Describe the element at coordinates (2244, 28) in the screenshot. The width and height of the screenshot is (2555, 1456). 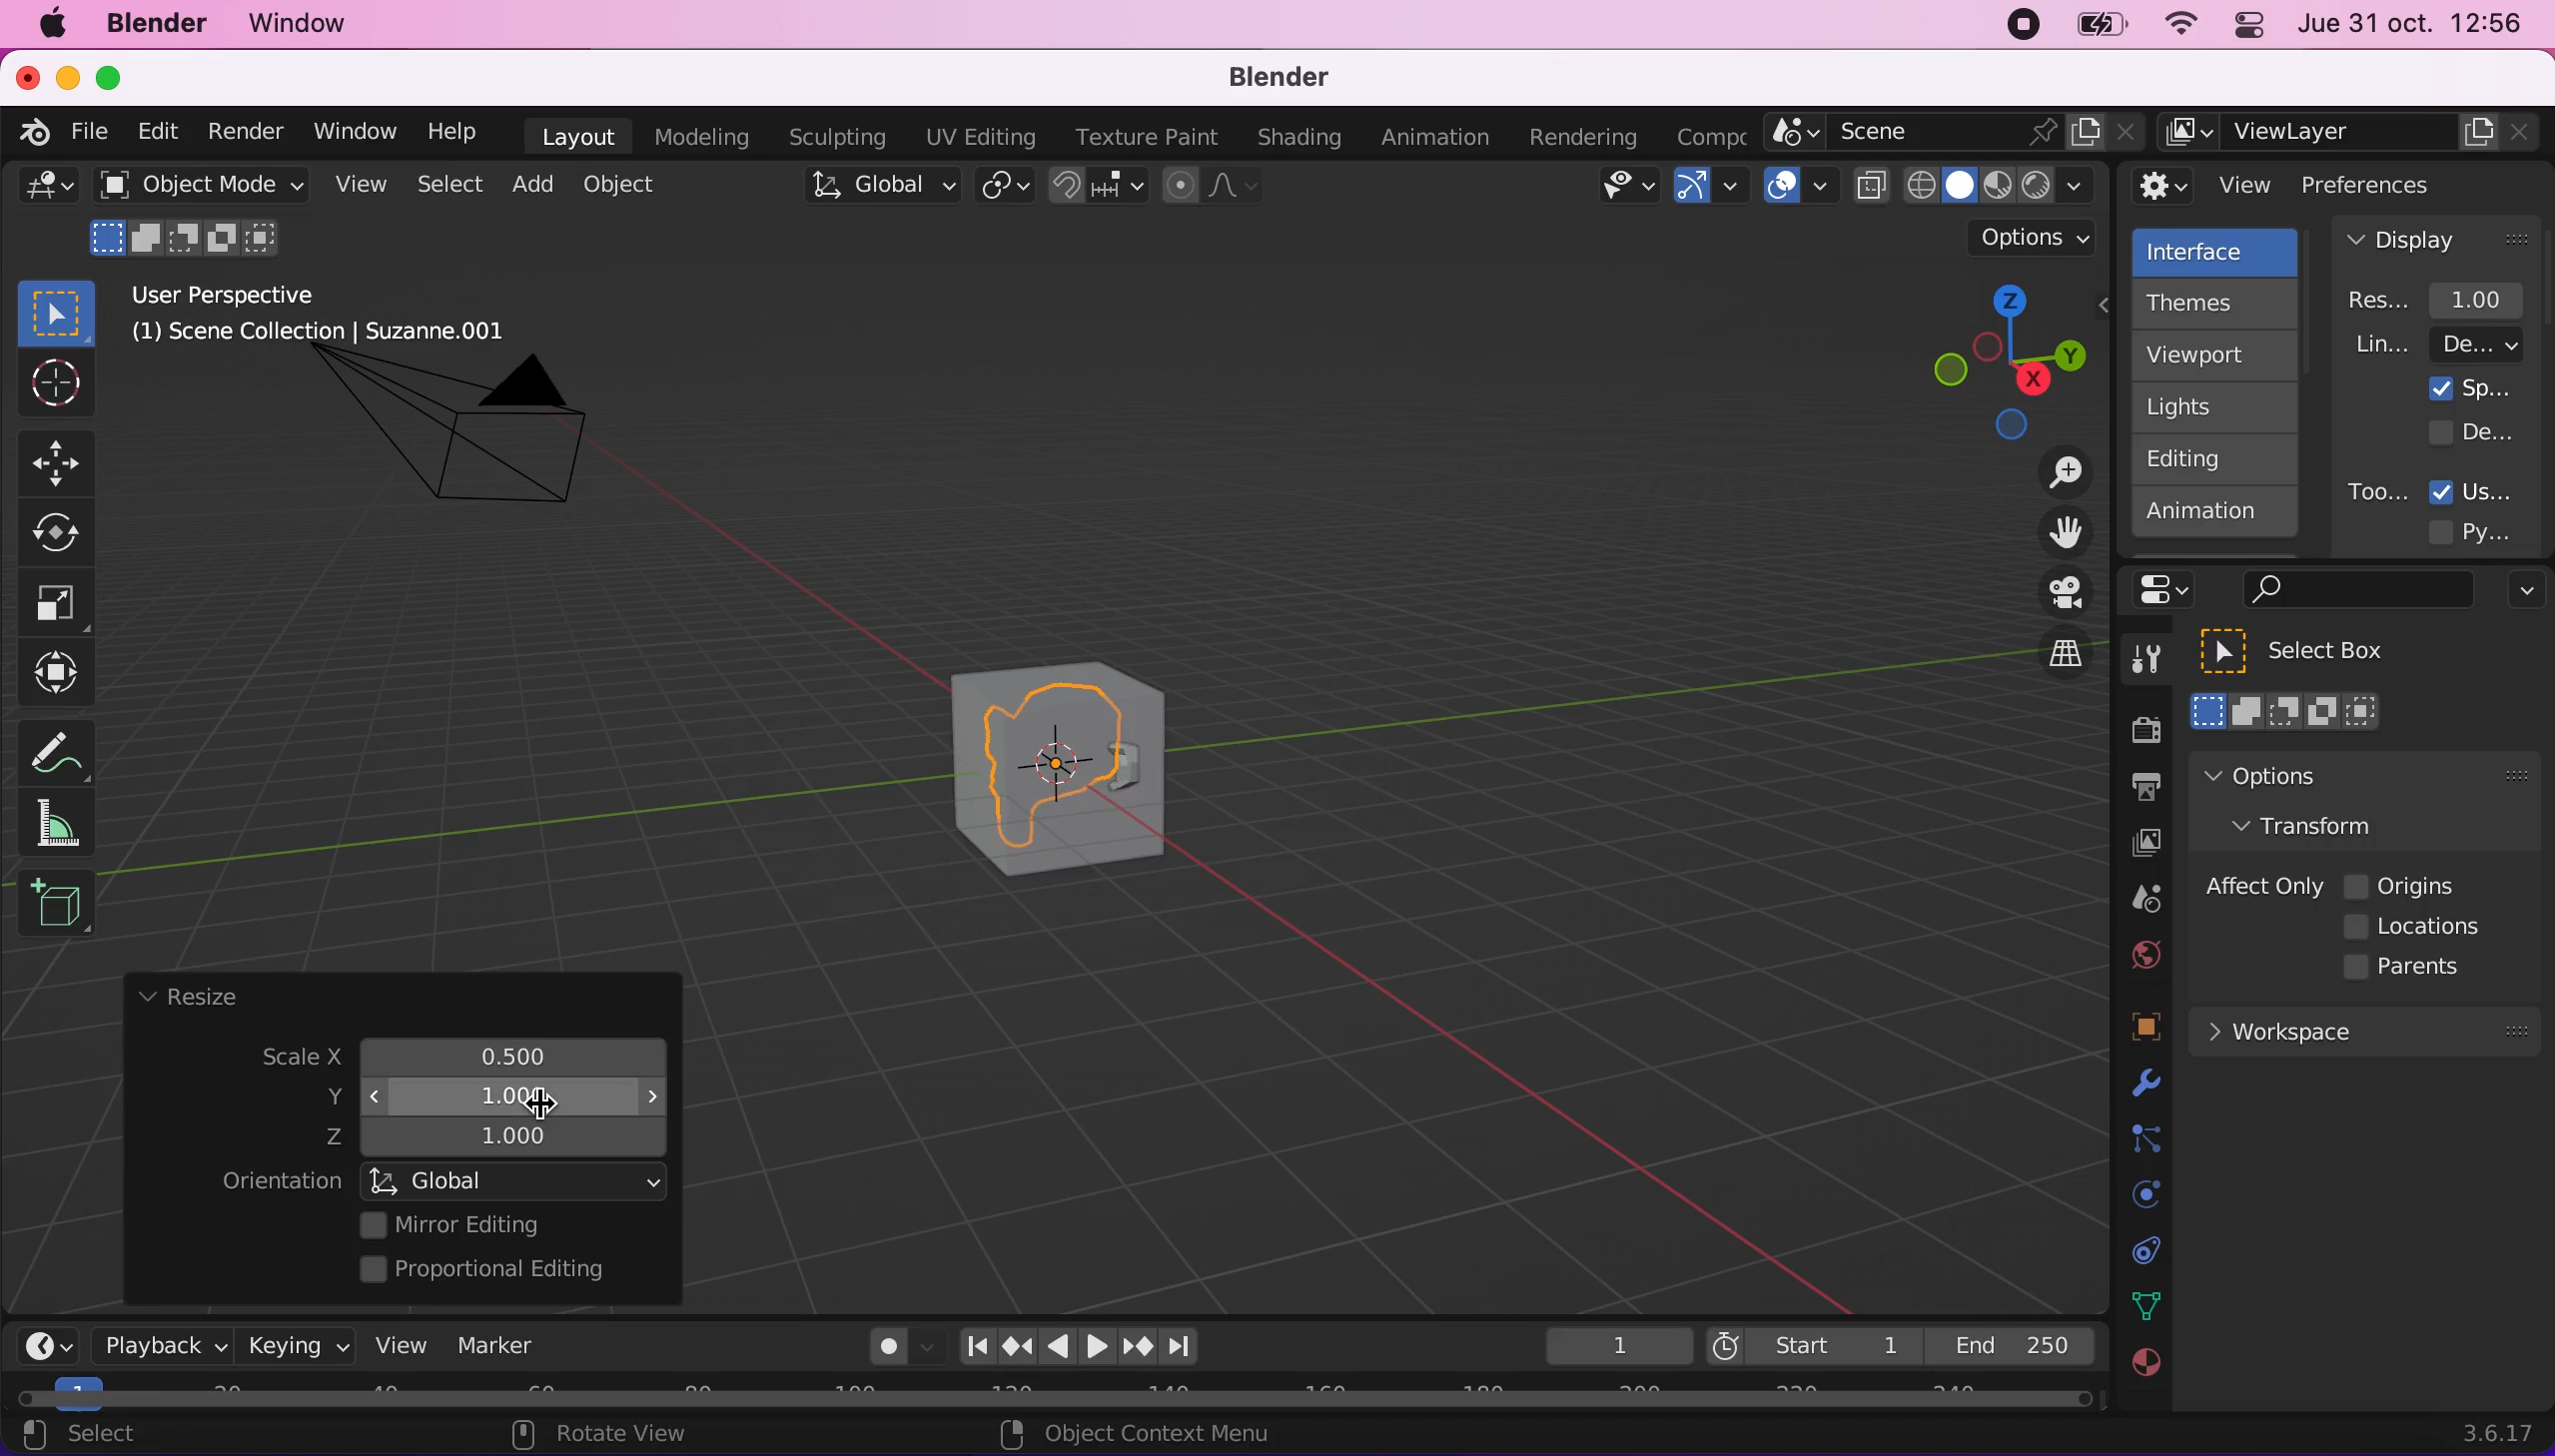
I see `panel control` at that location.